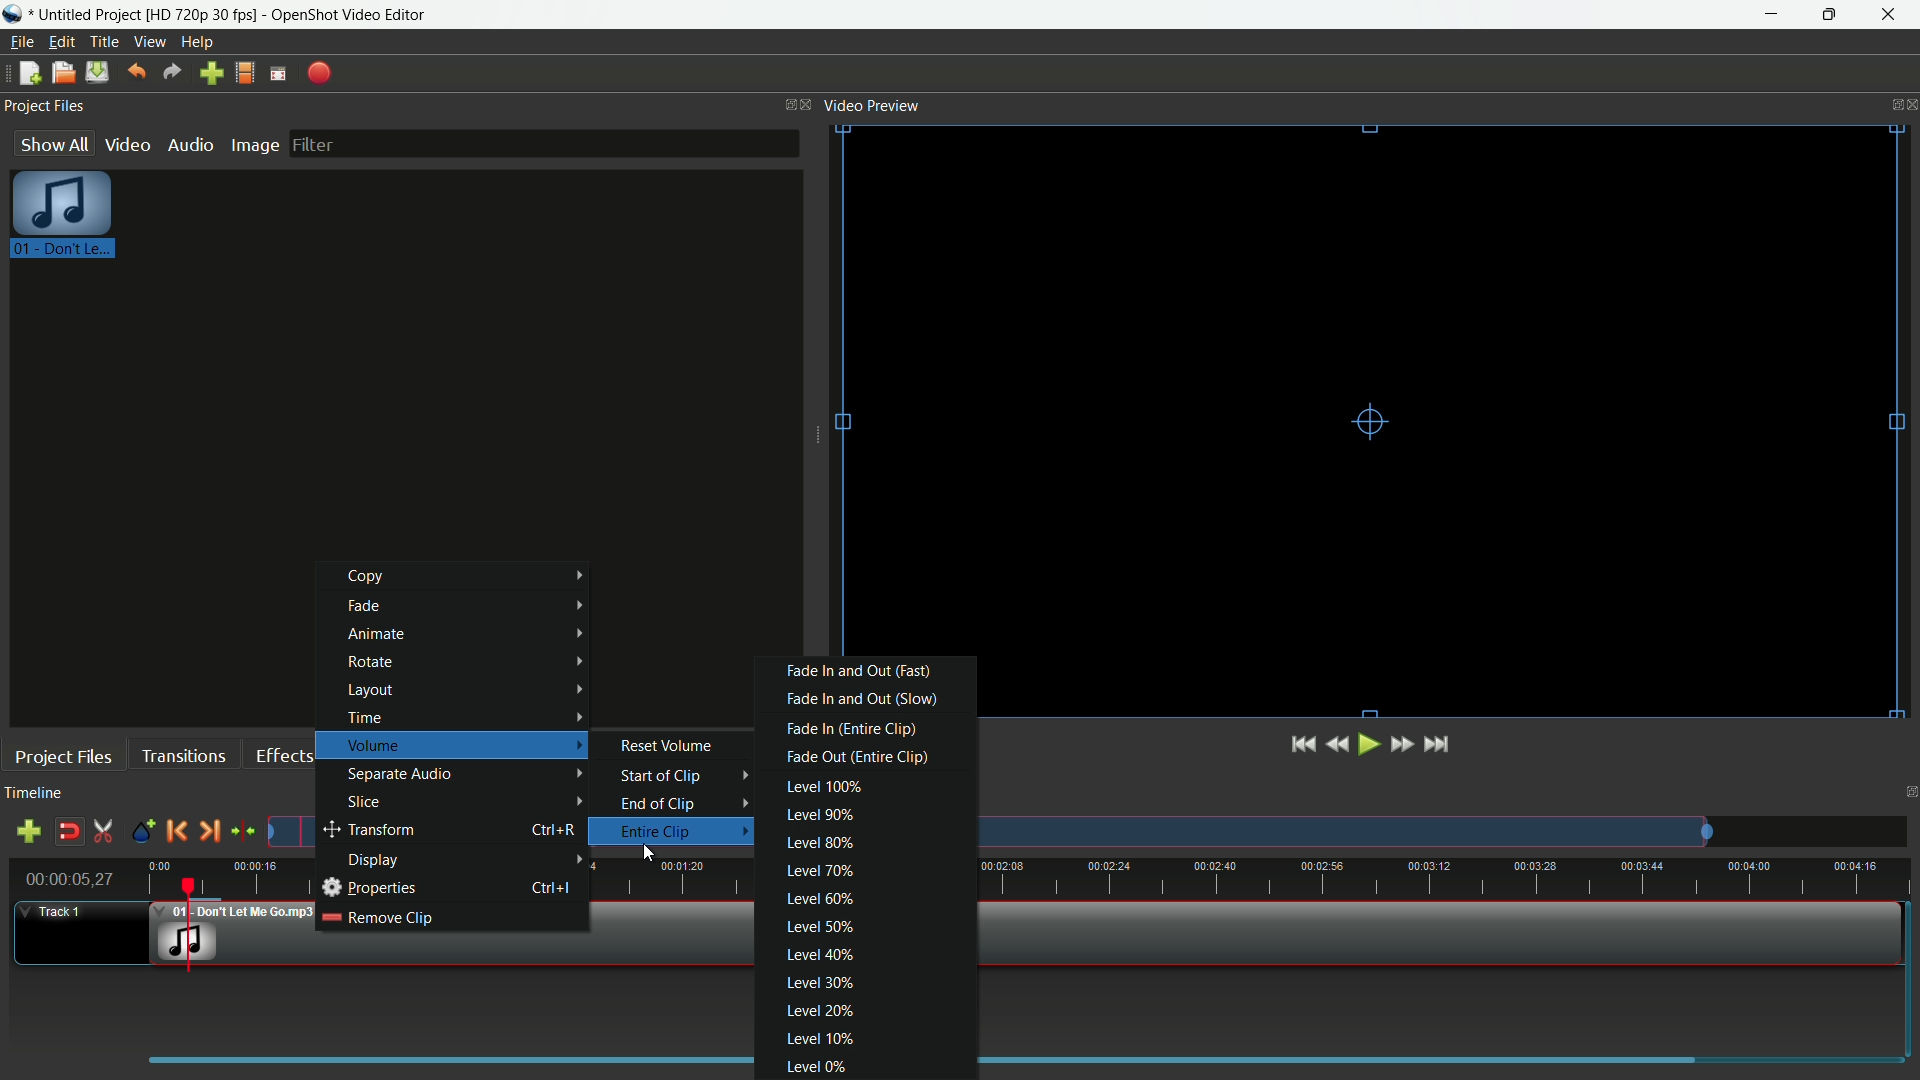 The width and height of the screenshot is (1920, 1080). What do you see at coordinates (28, 831) in the screenshot?
I see `add track` at bounding box center [28, 831].